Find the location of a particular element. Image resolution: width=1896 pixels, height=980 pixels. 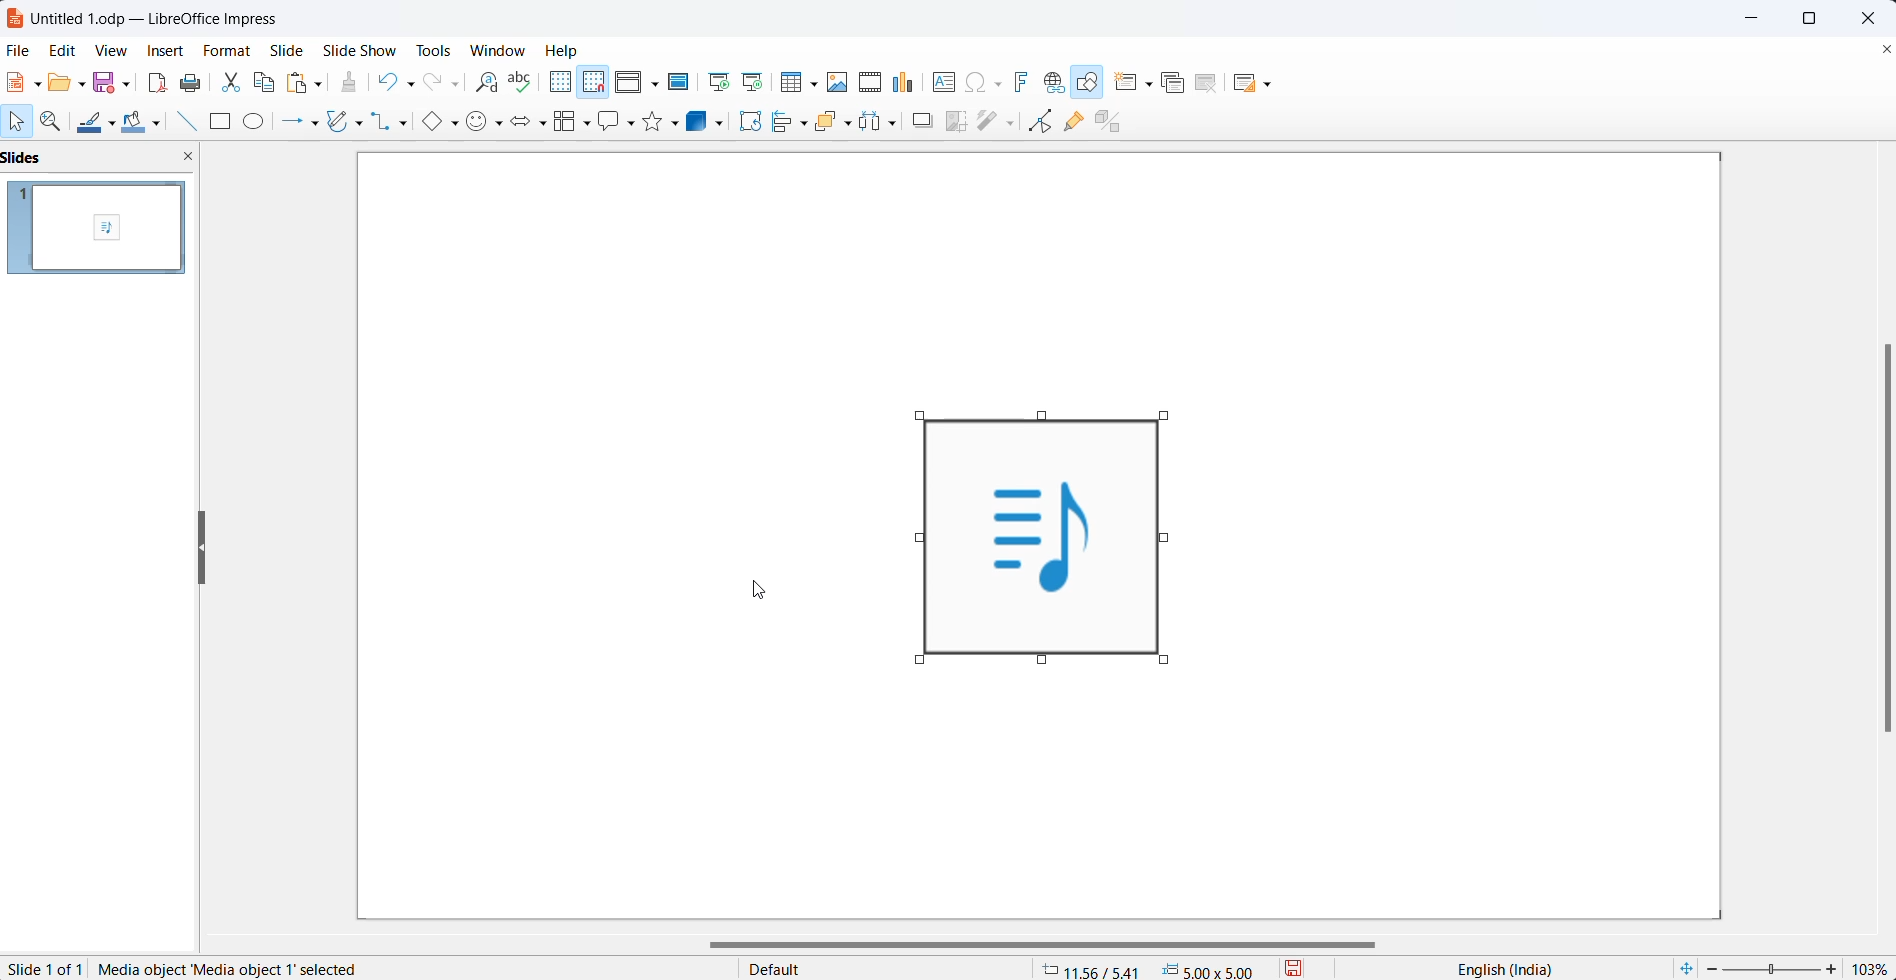

slideshow is located at coordinates (359, 50).